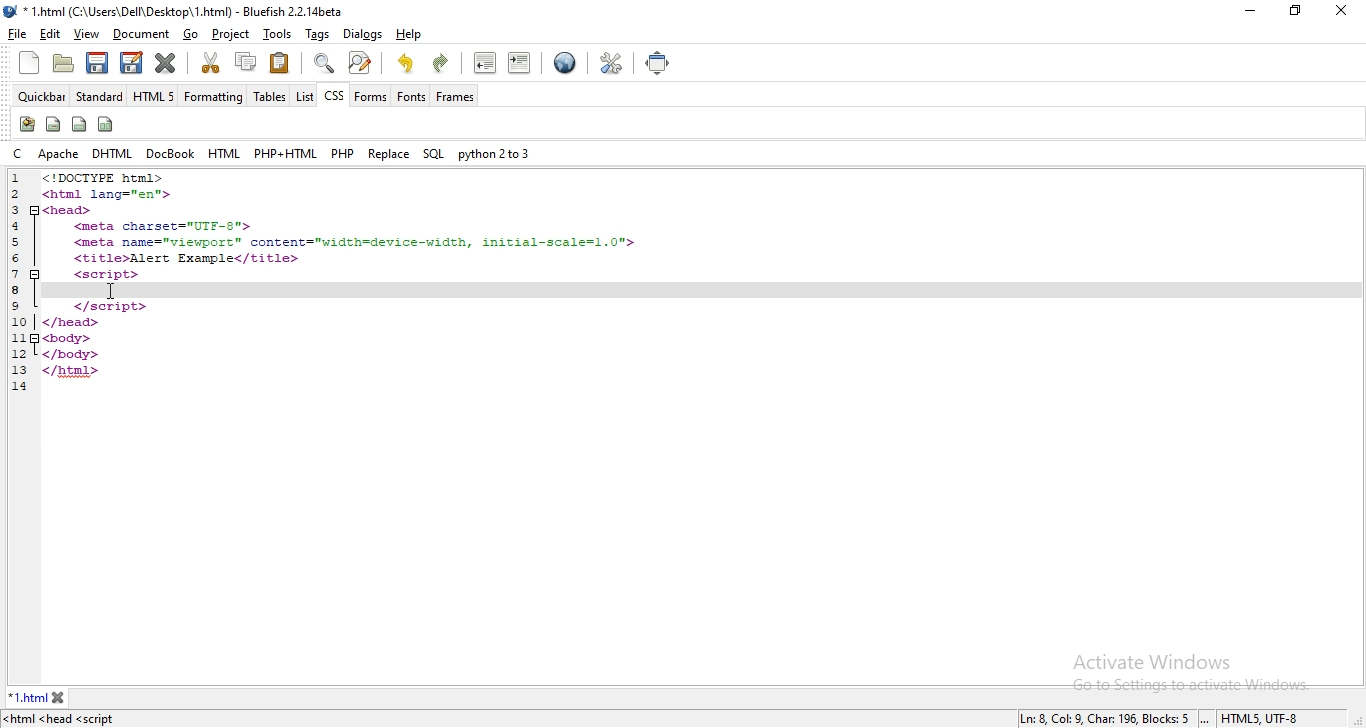 The image size is (1366, 728). Describe the element at coordinates (101, 96) in the screenshot. I see `standard` at that location.